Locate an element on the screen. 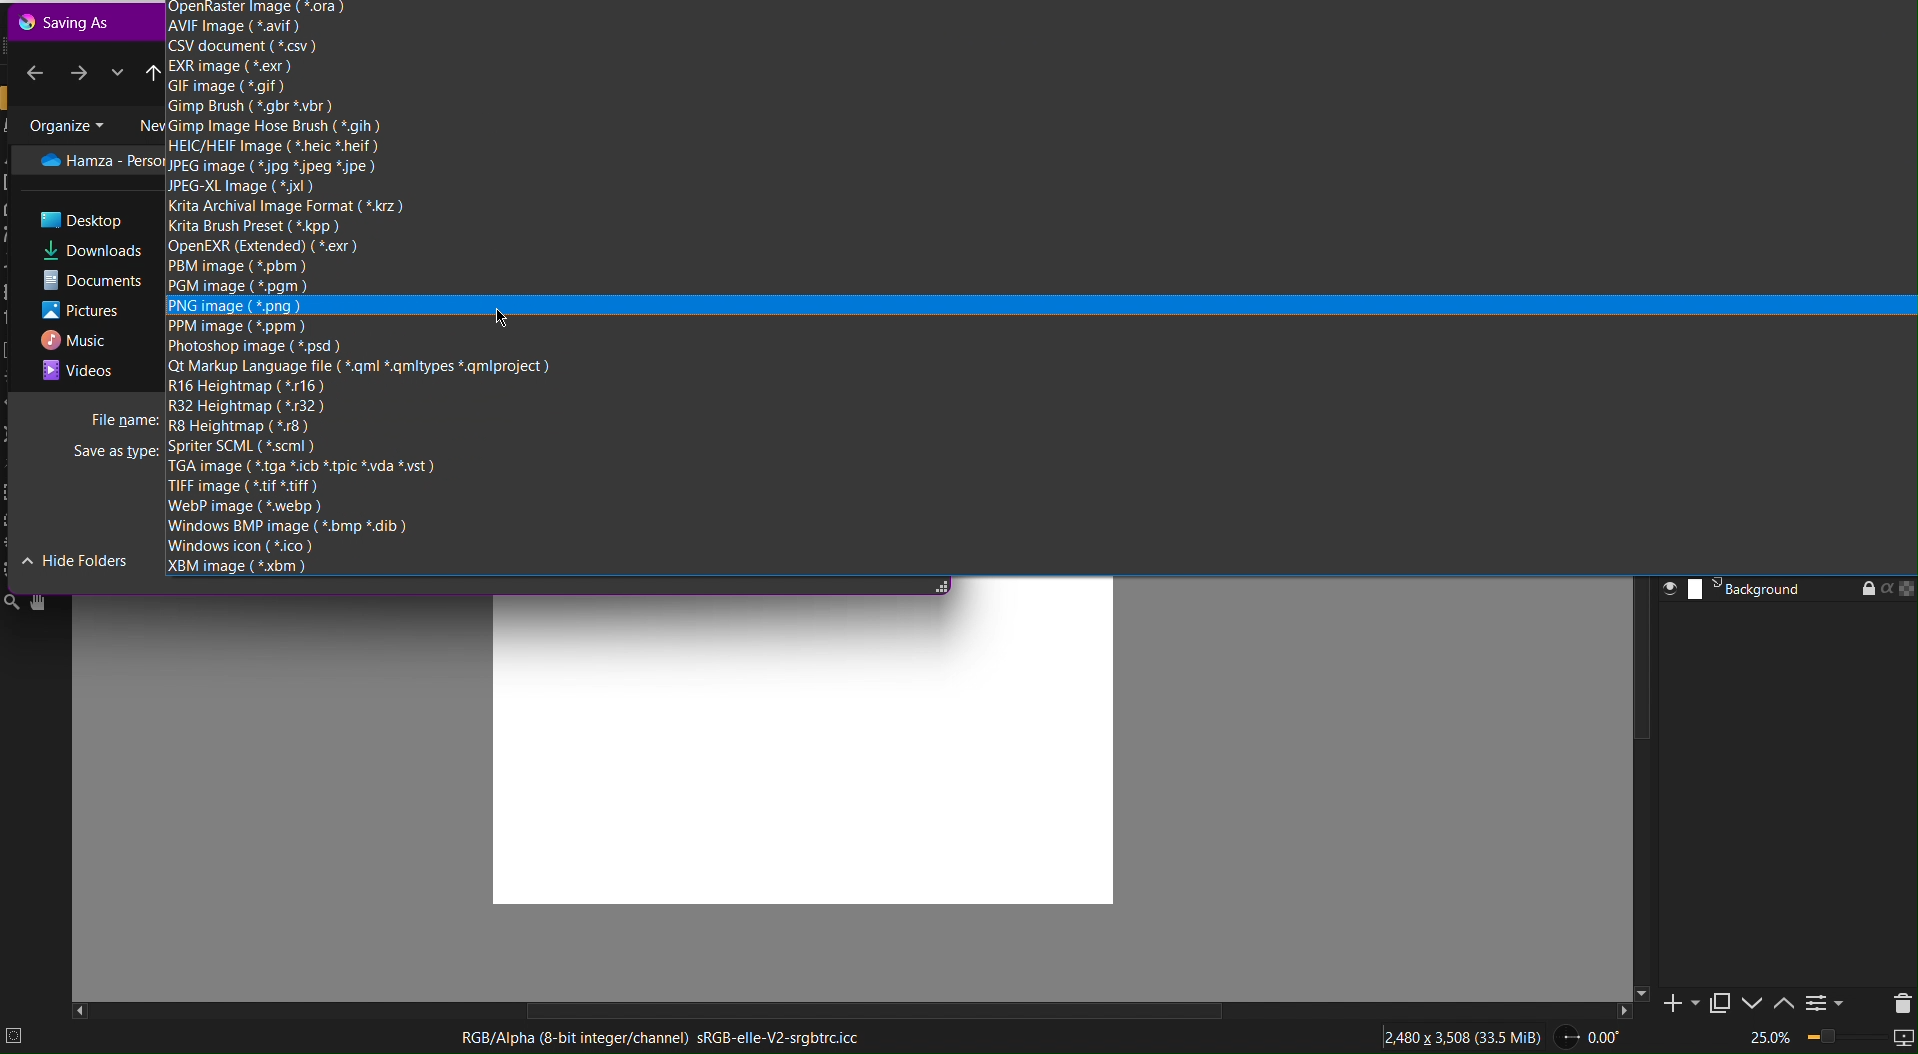 The width and height of the screenshot is (1918, 1054). Back is located at coordinates (35, 70).